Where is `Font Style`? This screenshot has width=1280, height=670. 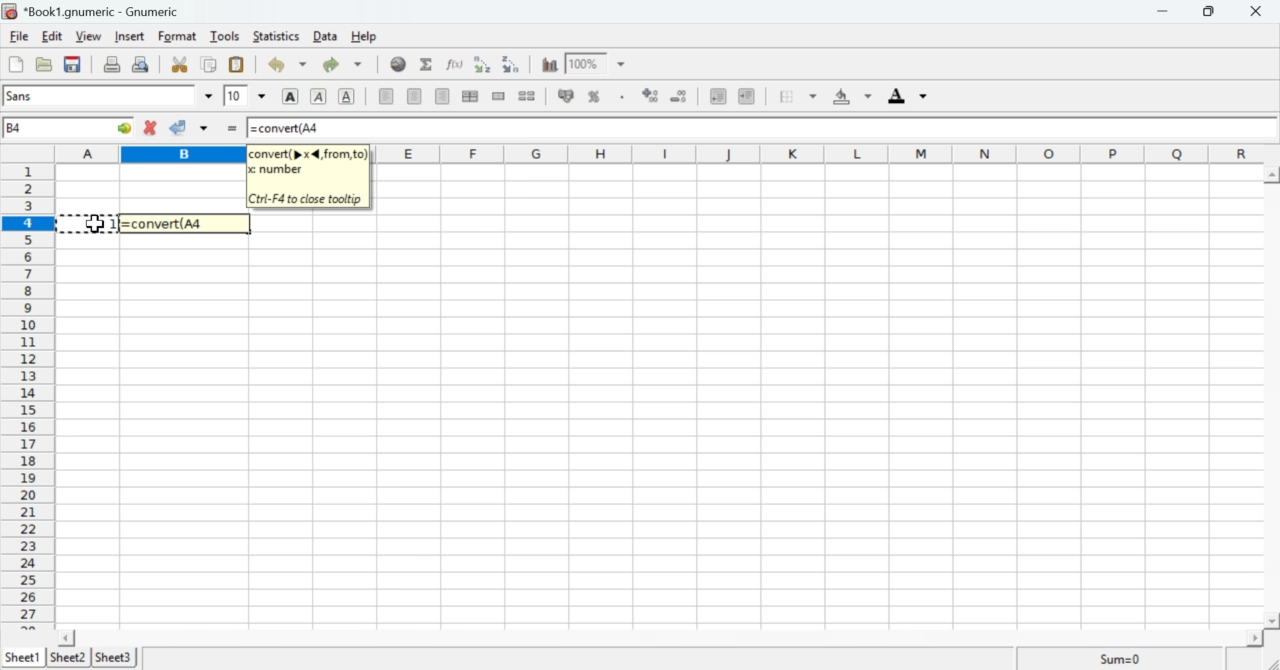 Font Style is located at coordinates (111, 96).